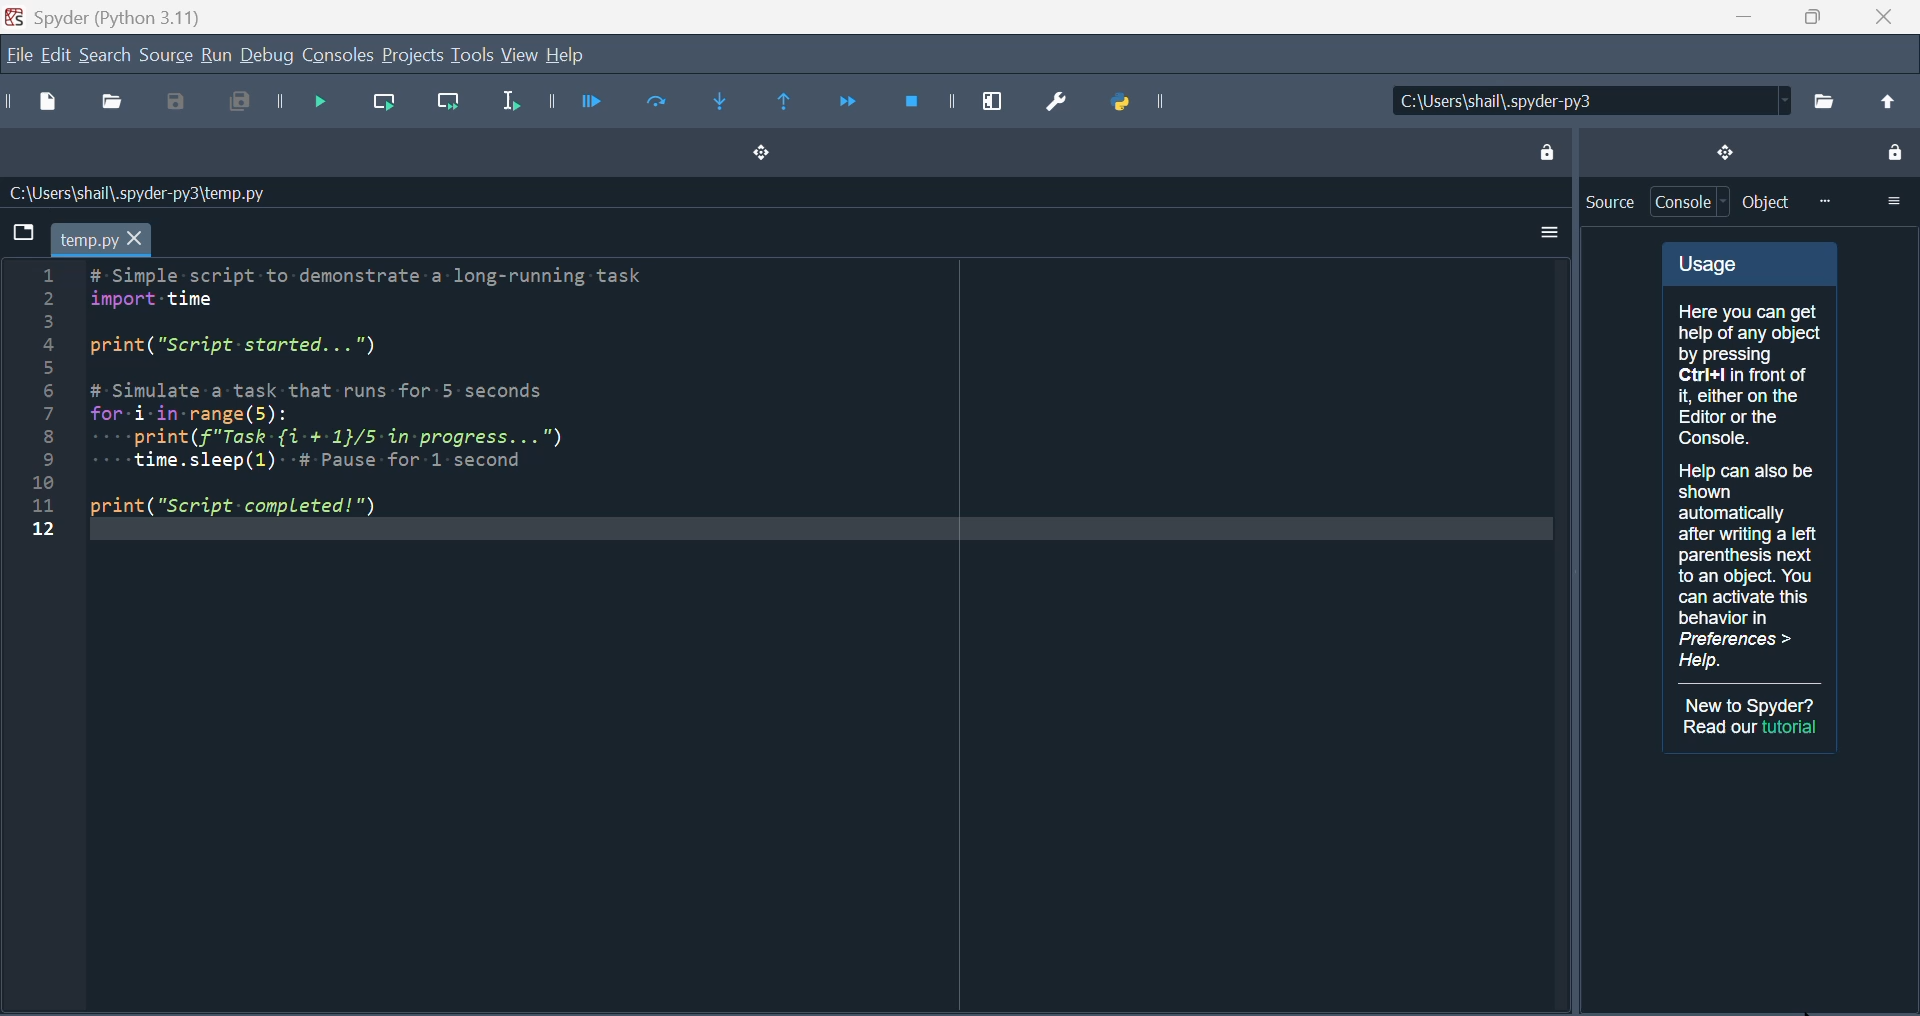  What do you see at coordinates (1609, 202) in the screenshot?
I see `Source` at bounding box center [1609, 202].